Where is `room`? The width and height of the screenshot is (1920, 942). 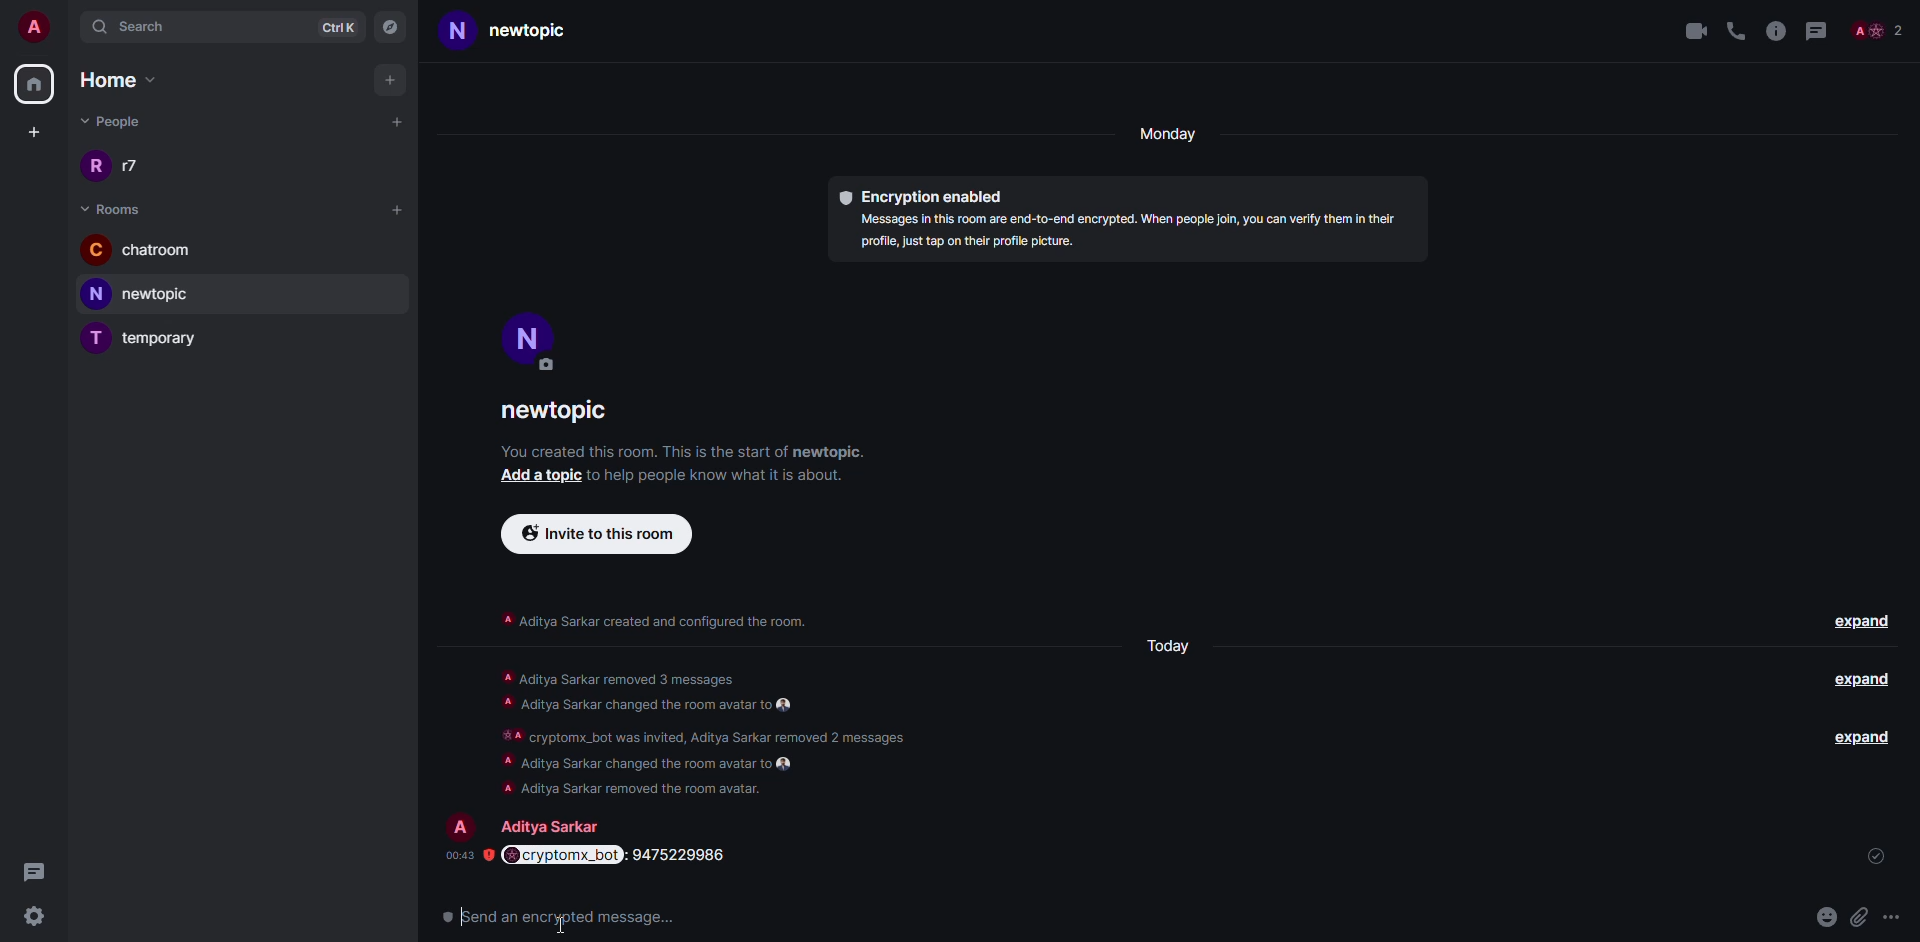 room is located at coordinates (116, 209).